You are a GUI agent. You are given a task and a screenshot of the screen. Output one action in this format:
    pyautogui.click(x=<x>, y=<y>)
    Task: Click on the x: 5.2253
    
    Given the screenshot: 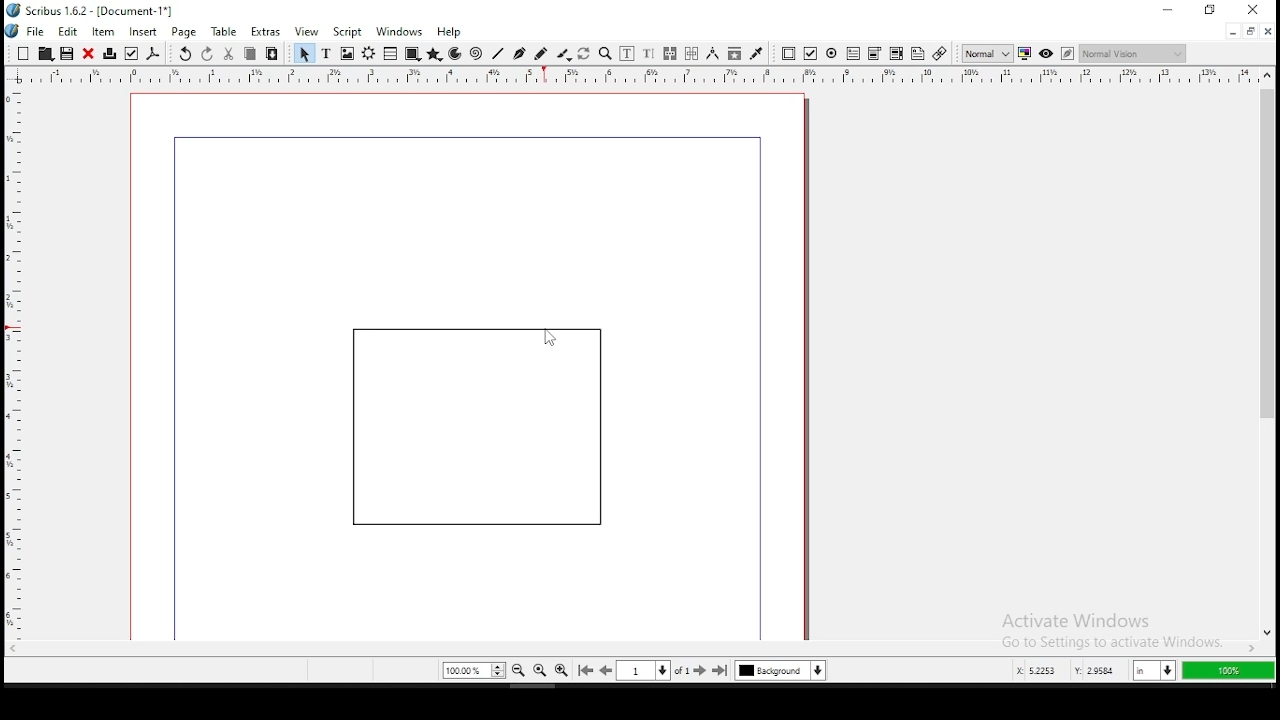 What is the action you would take?
    pyautogui.click(x=1031, y=671)
    